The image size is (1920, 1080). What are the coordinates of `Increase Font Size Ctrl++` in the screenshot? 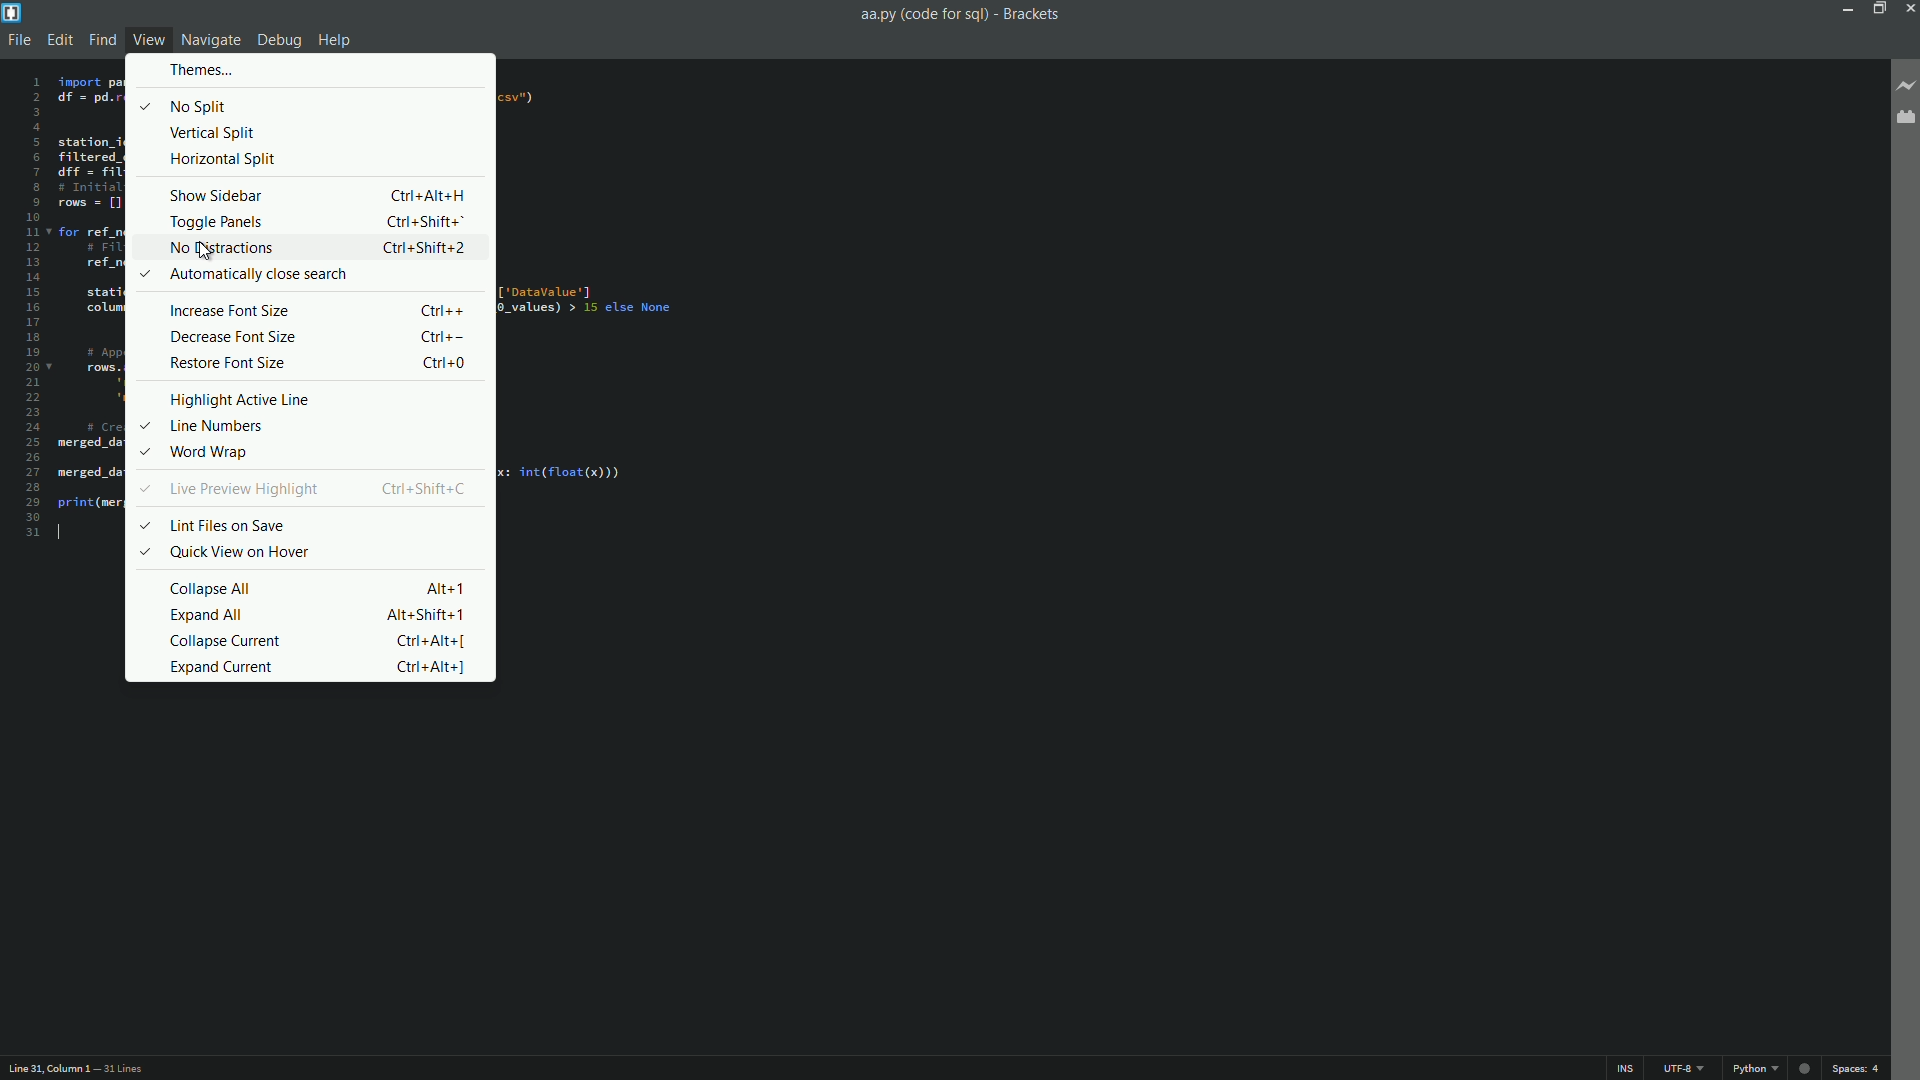 It's located at (321, 308).